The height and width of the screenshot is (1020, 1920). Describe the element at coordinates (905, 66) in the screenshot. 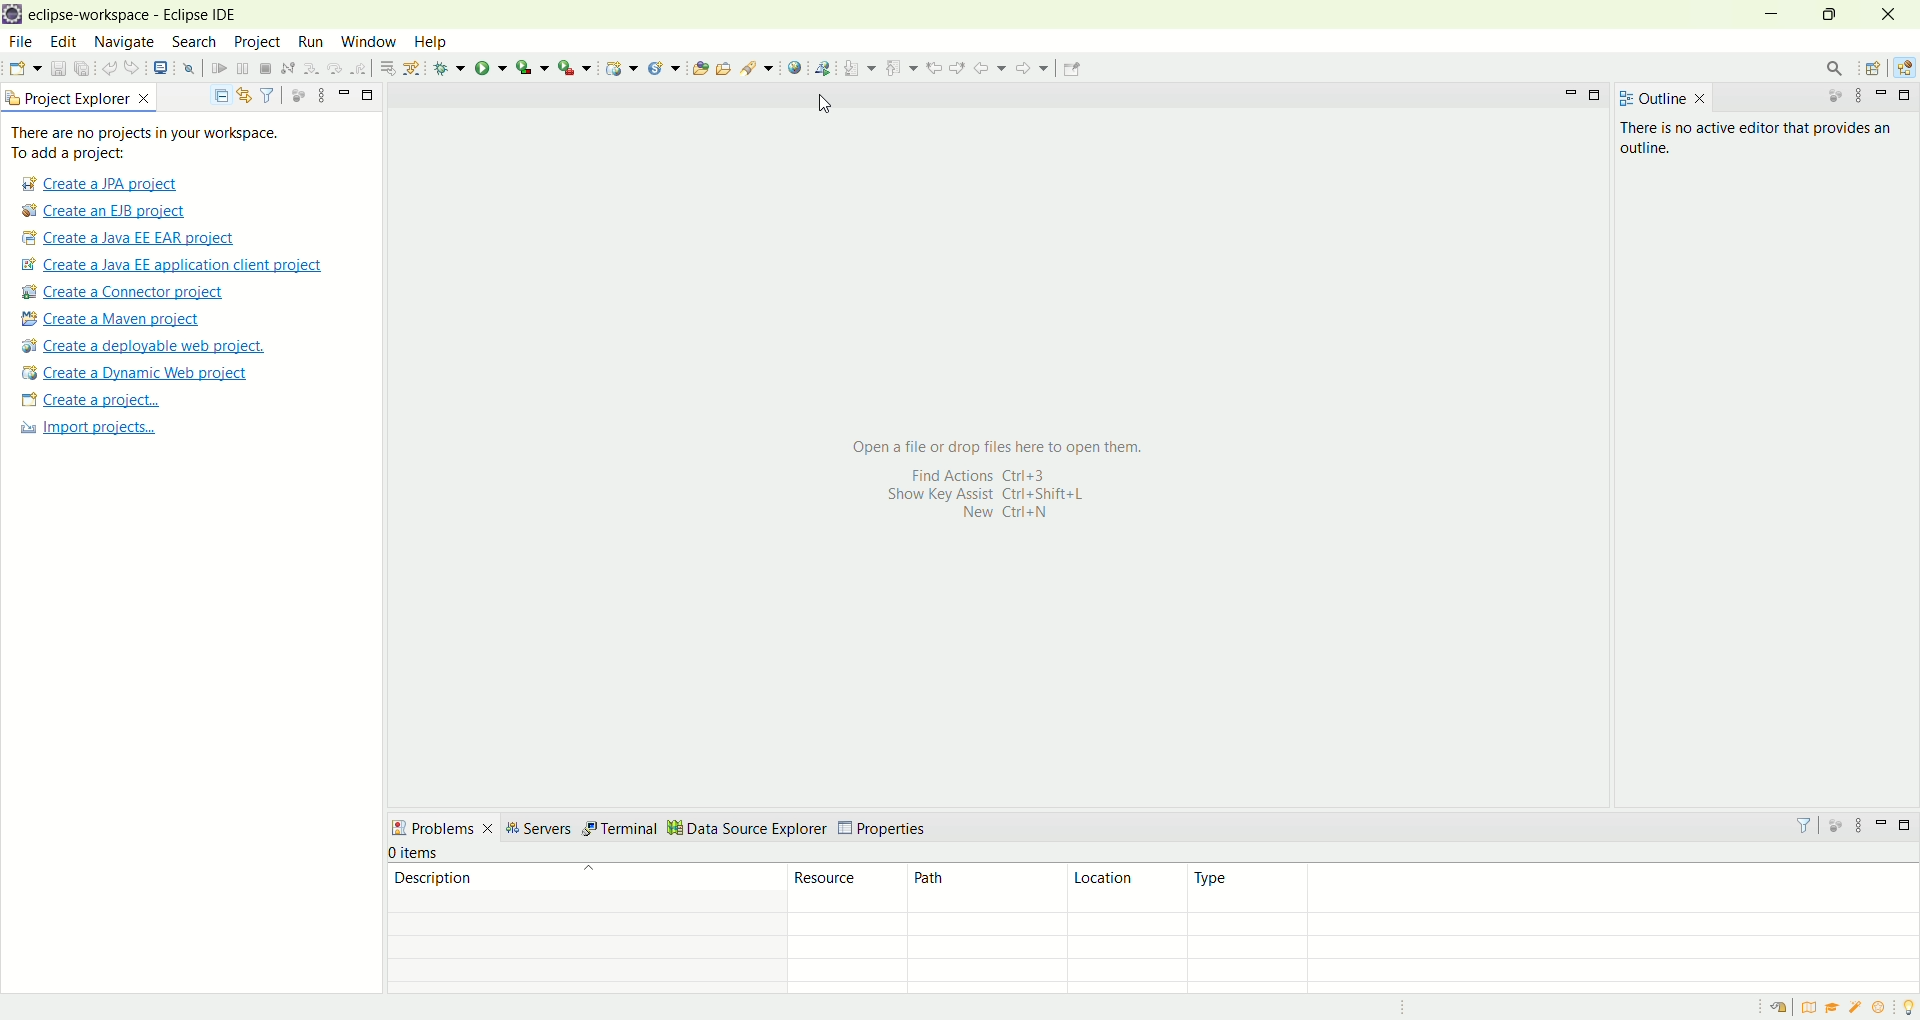

I see `previous annotation` at that location.